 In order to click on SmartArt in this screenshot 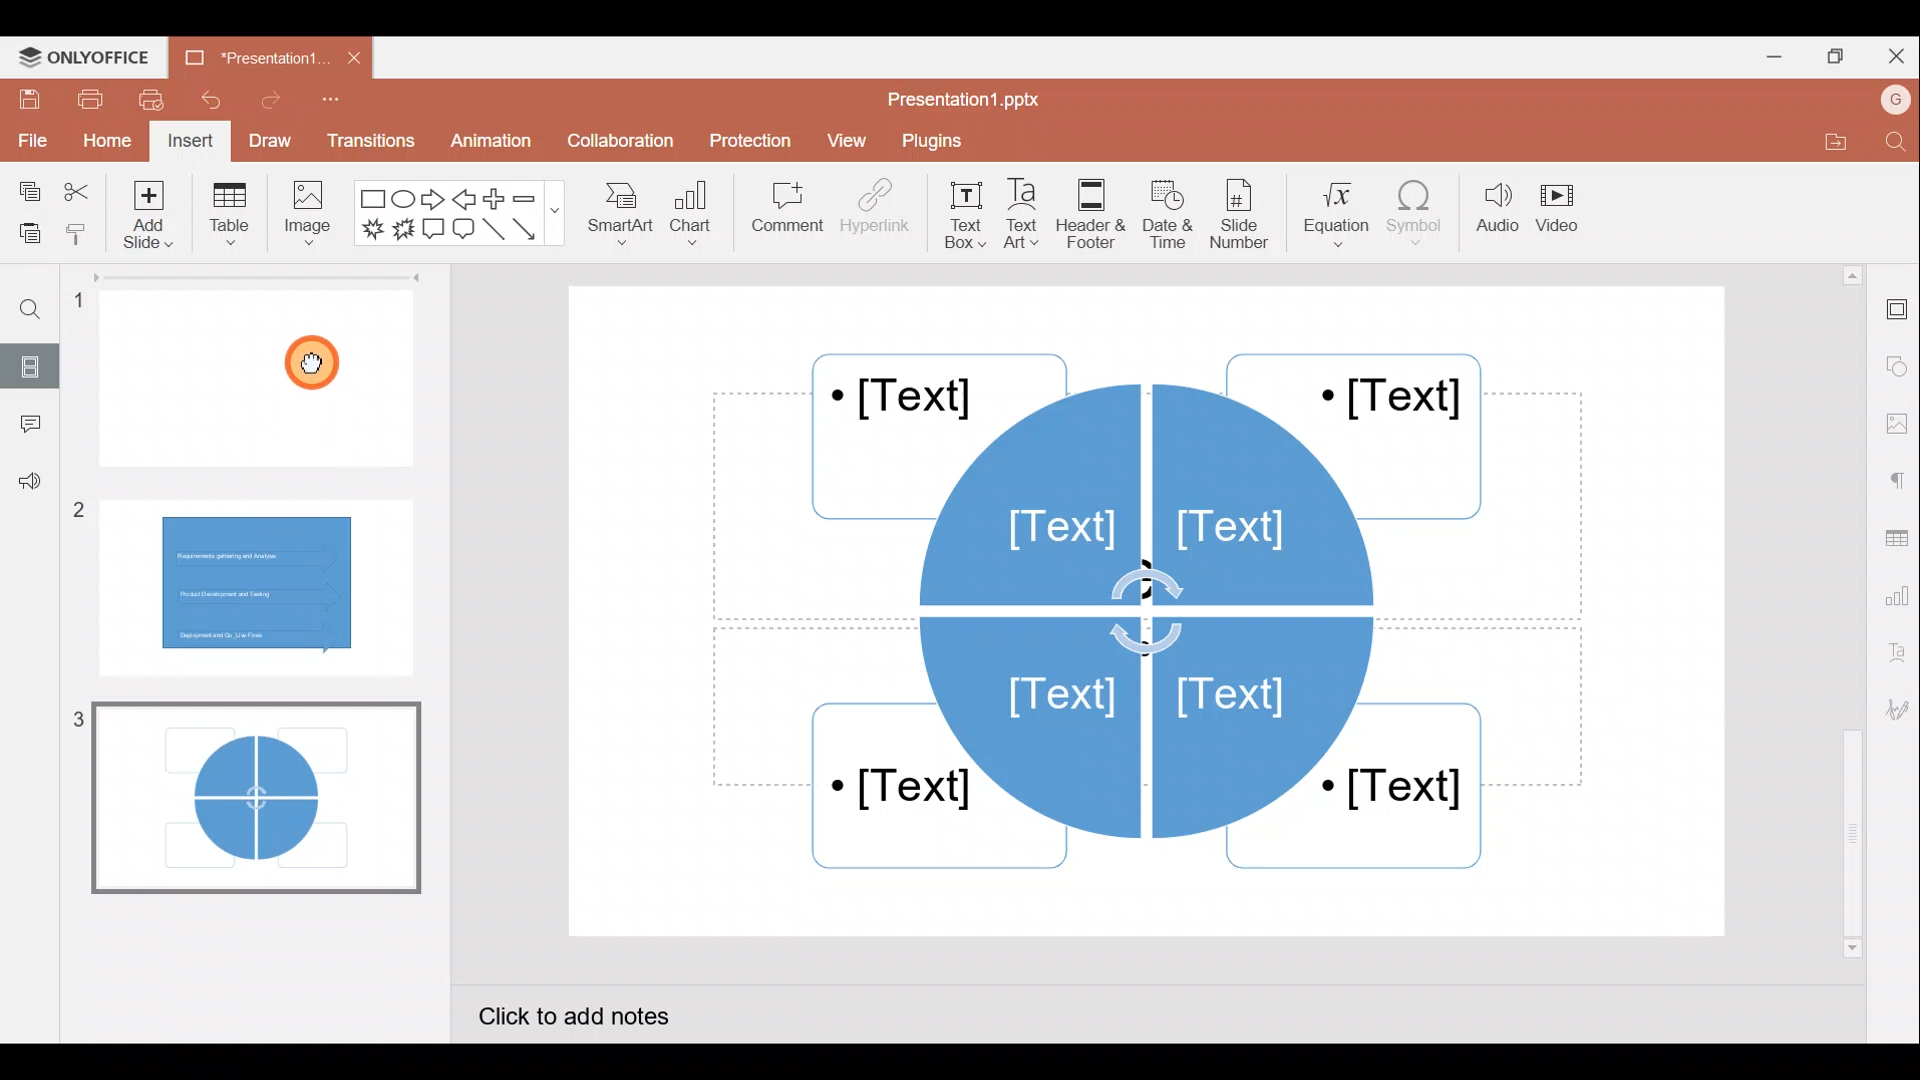, I will do `click(620, 221)`.